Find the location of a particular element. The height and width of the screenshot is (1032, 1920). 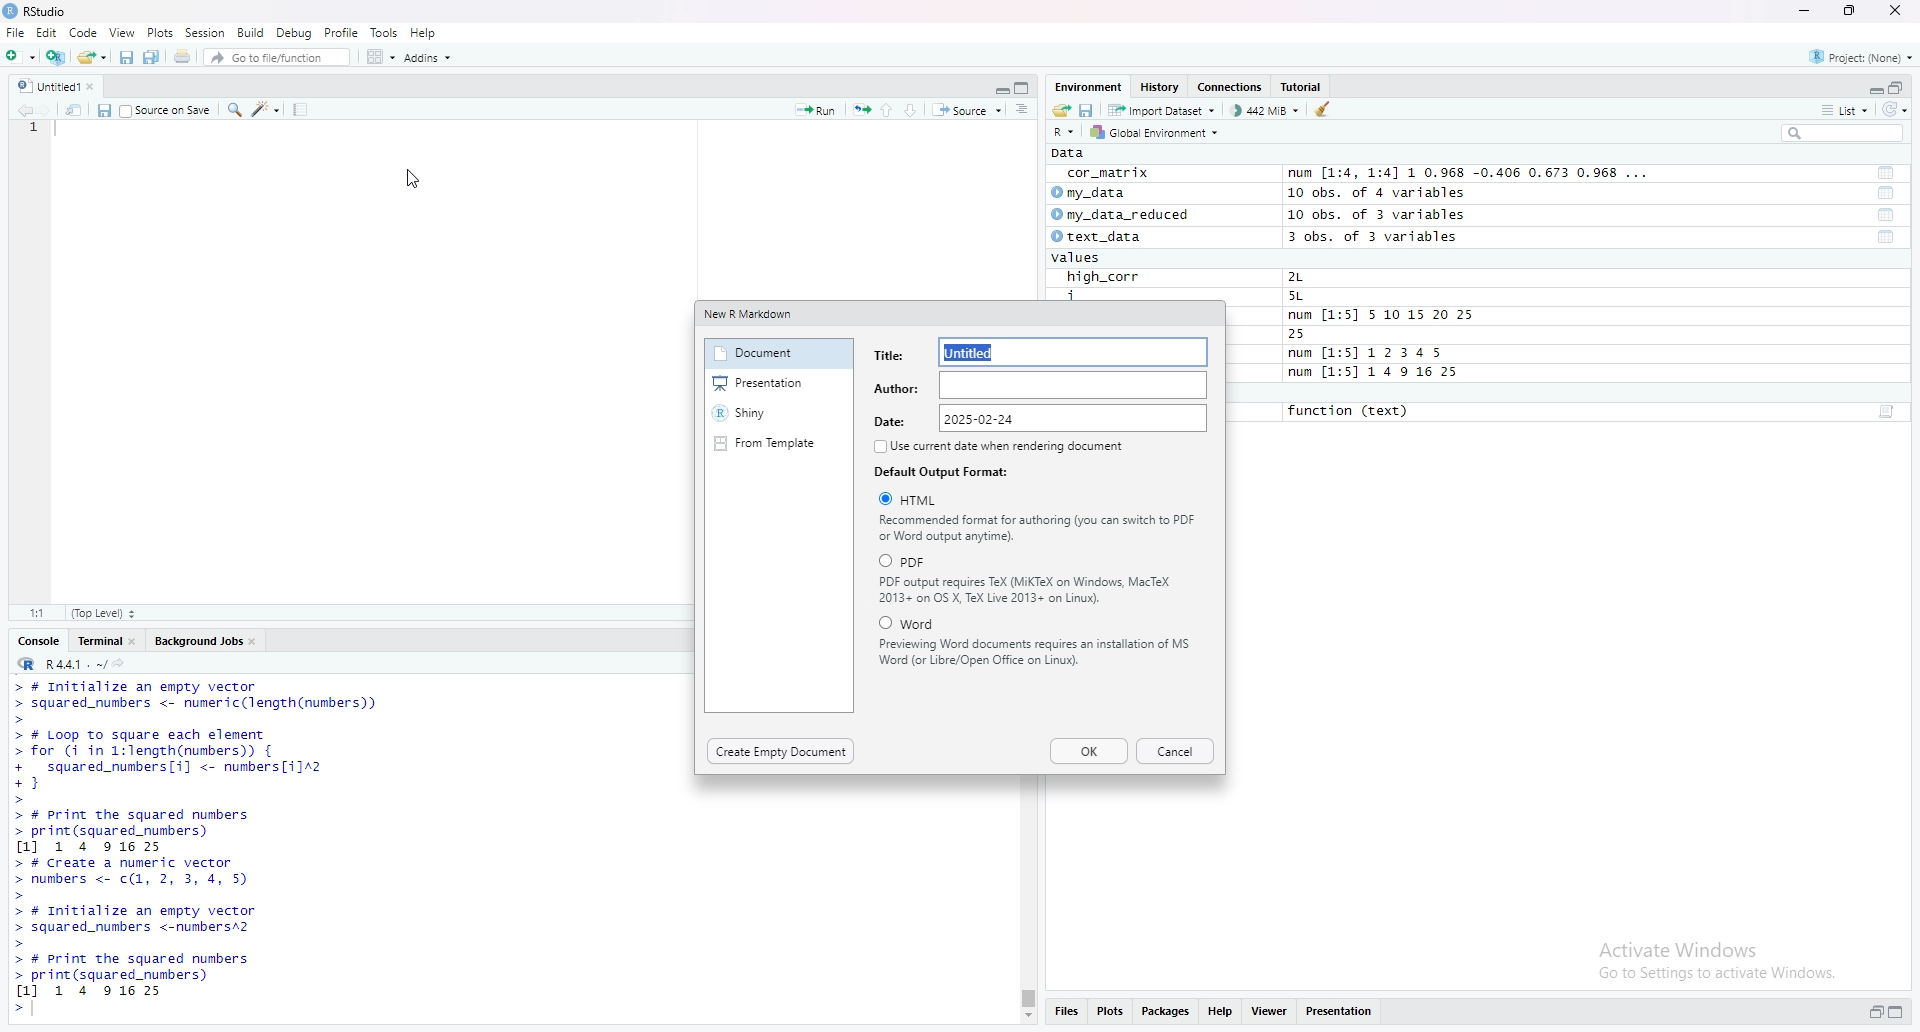

show in new window is located at coordinates (81, 110).